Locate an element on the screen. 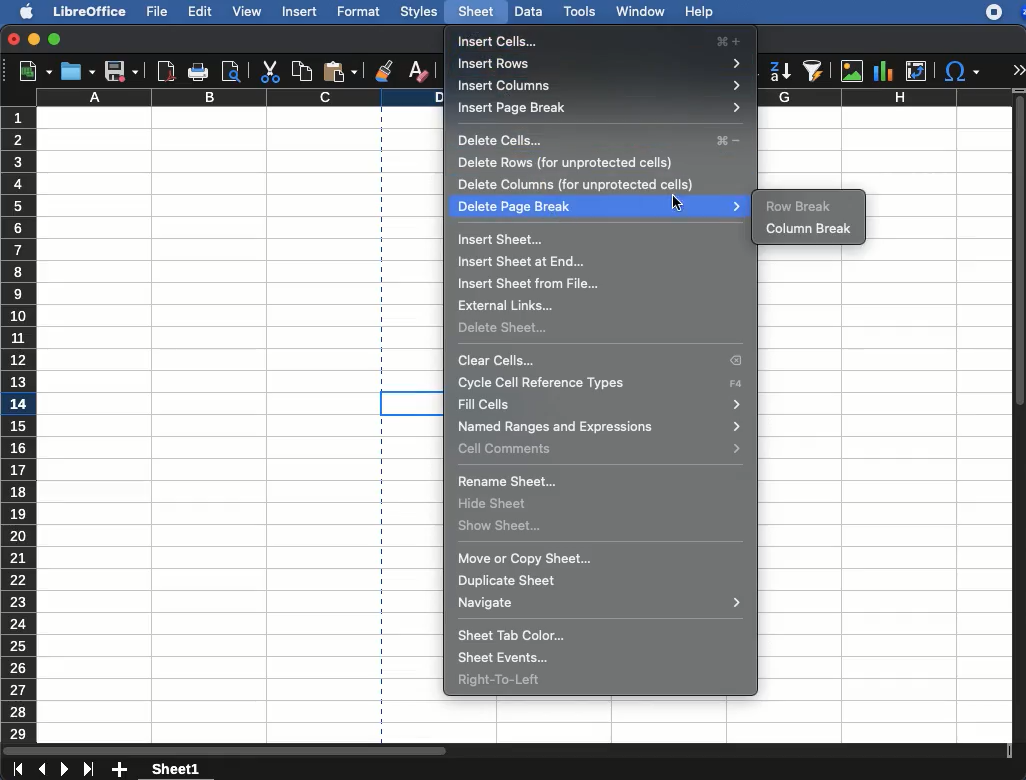 Image resolution: width=1026 pixels, height=780 pixels. new is located at coordinates (29, 73).